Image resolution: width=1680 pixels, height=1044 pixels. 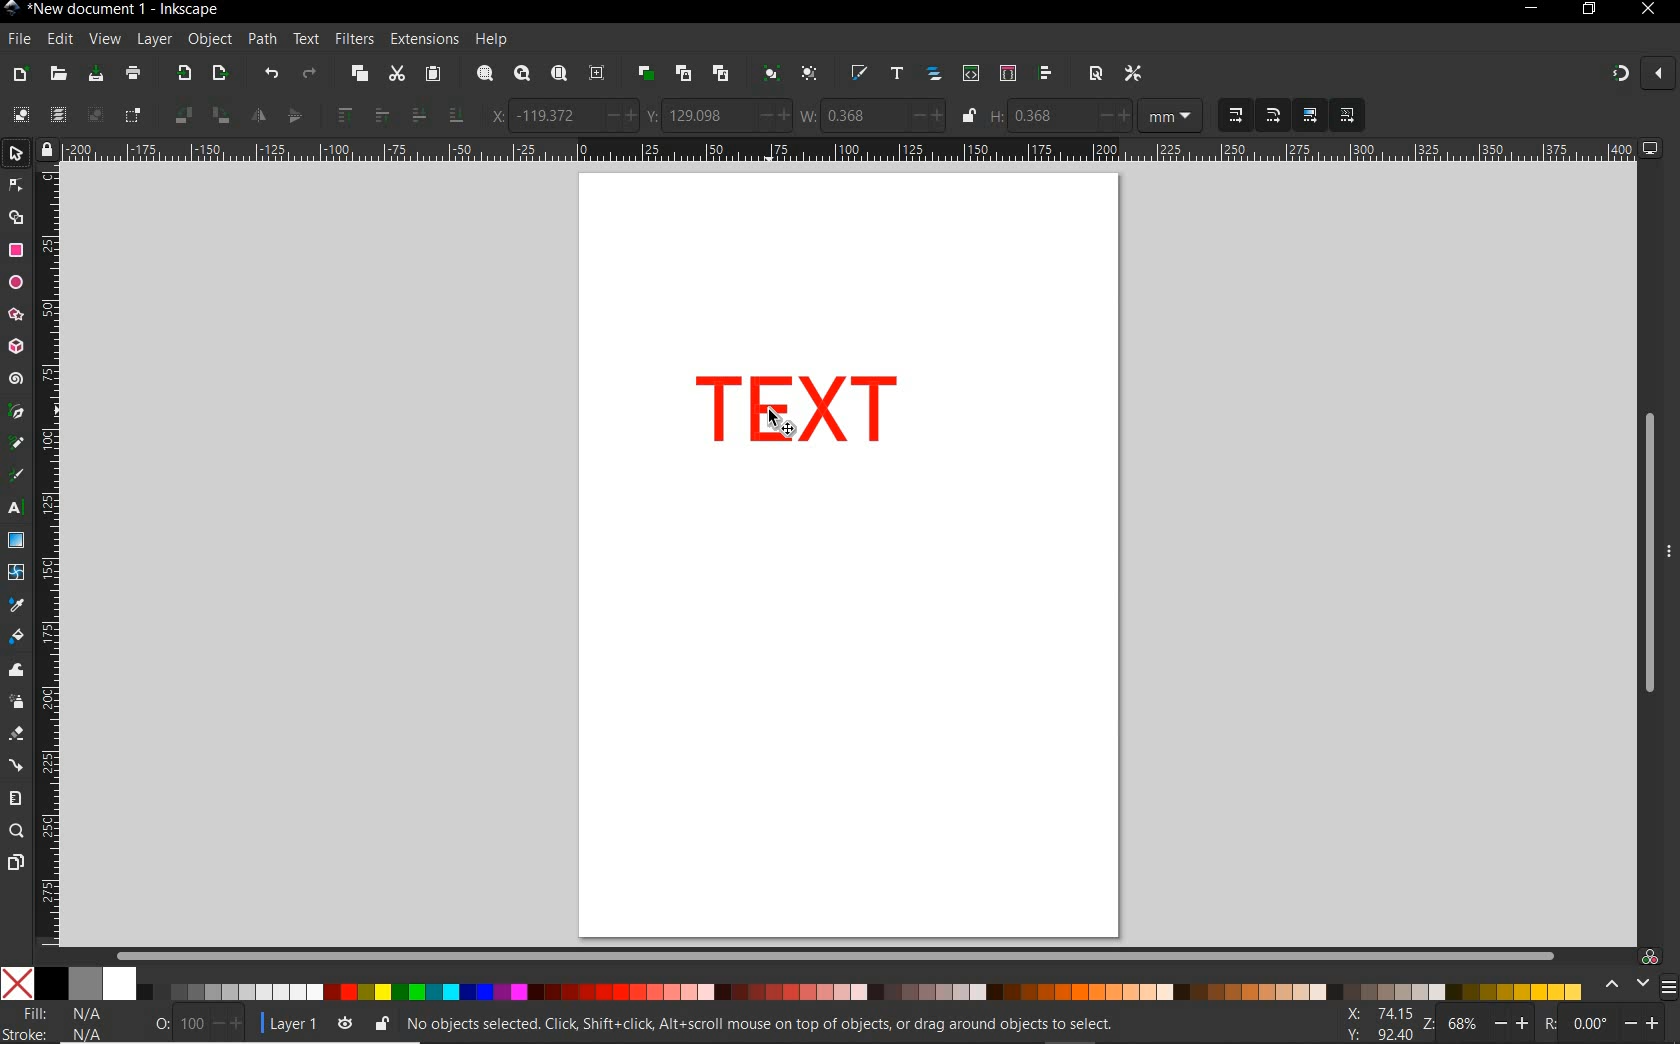 I want to click on OPEN XML EDITOR, so click(x=971, y=75).